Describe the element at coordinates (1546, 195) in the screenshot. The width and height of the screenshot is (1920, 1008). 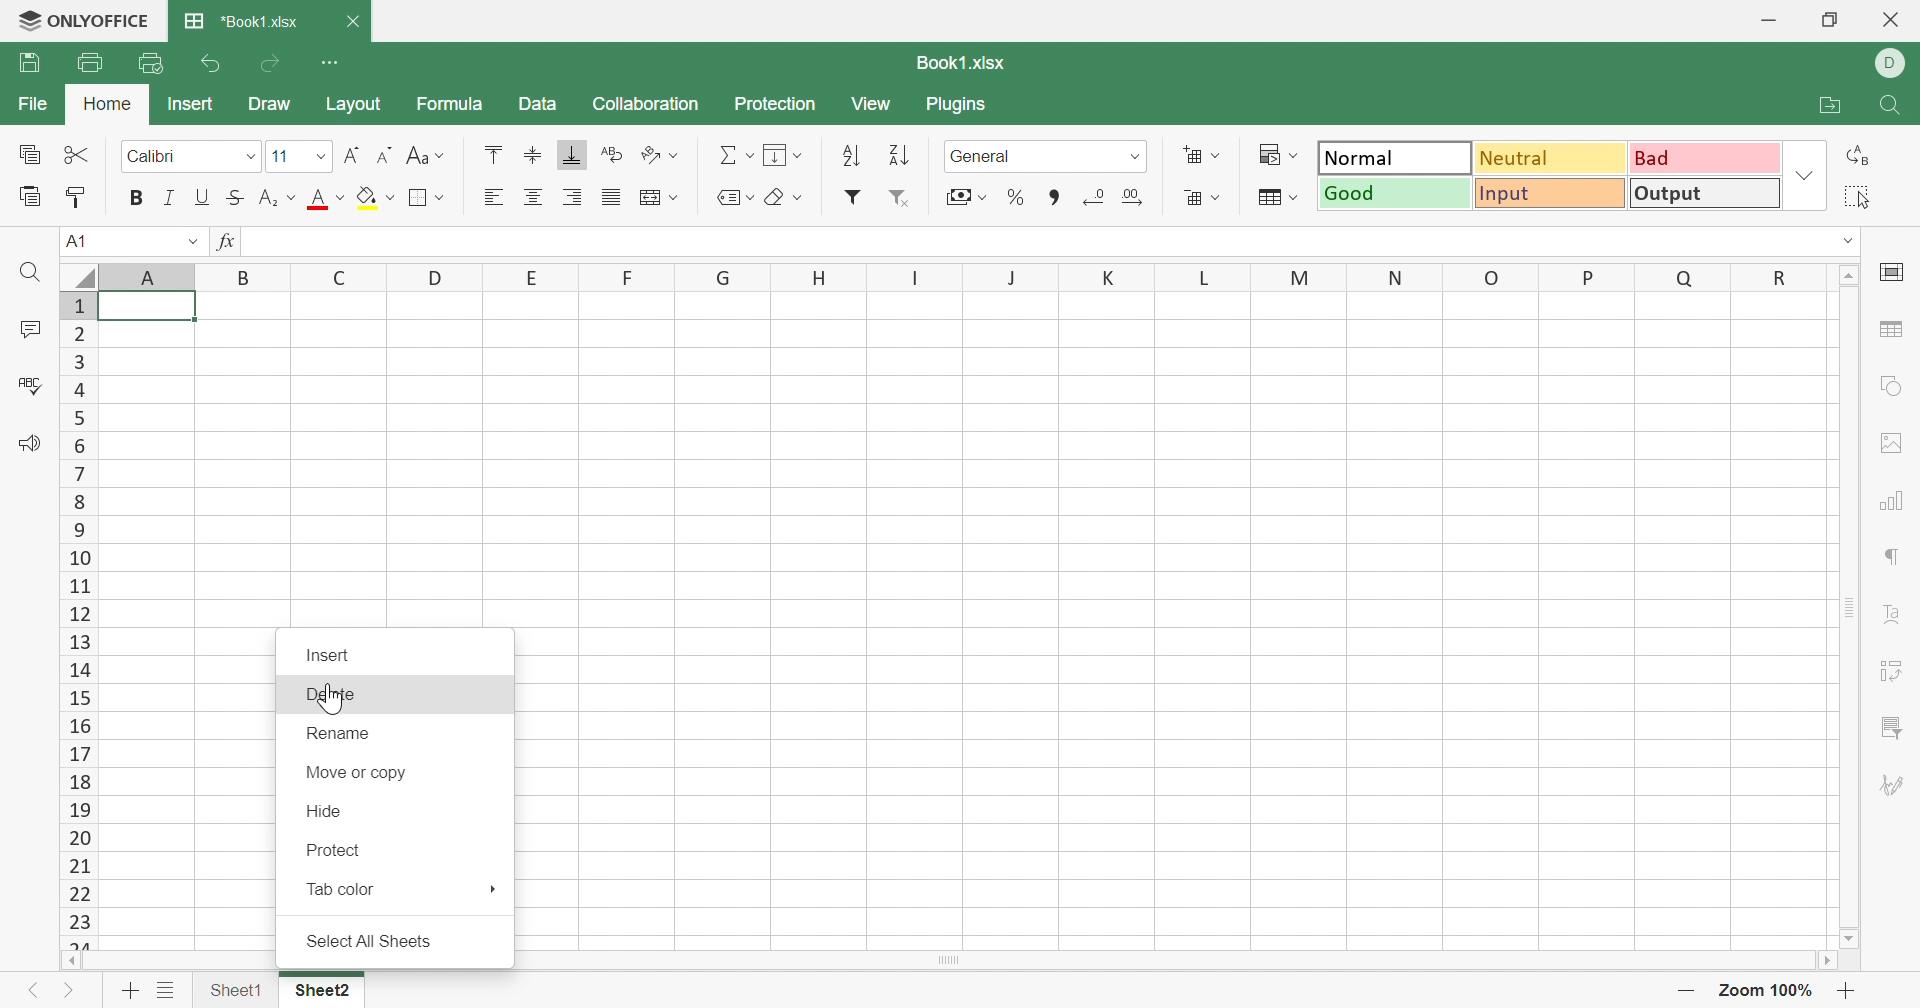
I see `Input` at that location.